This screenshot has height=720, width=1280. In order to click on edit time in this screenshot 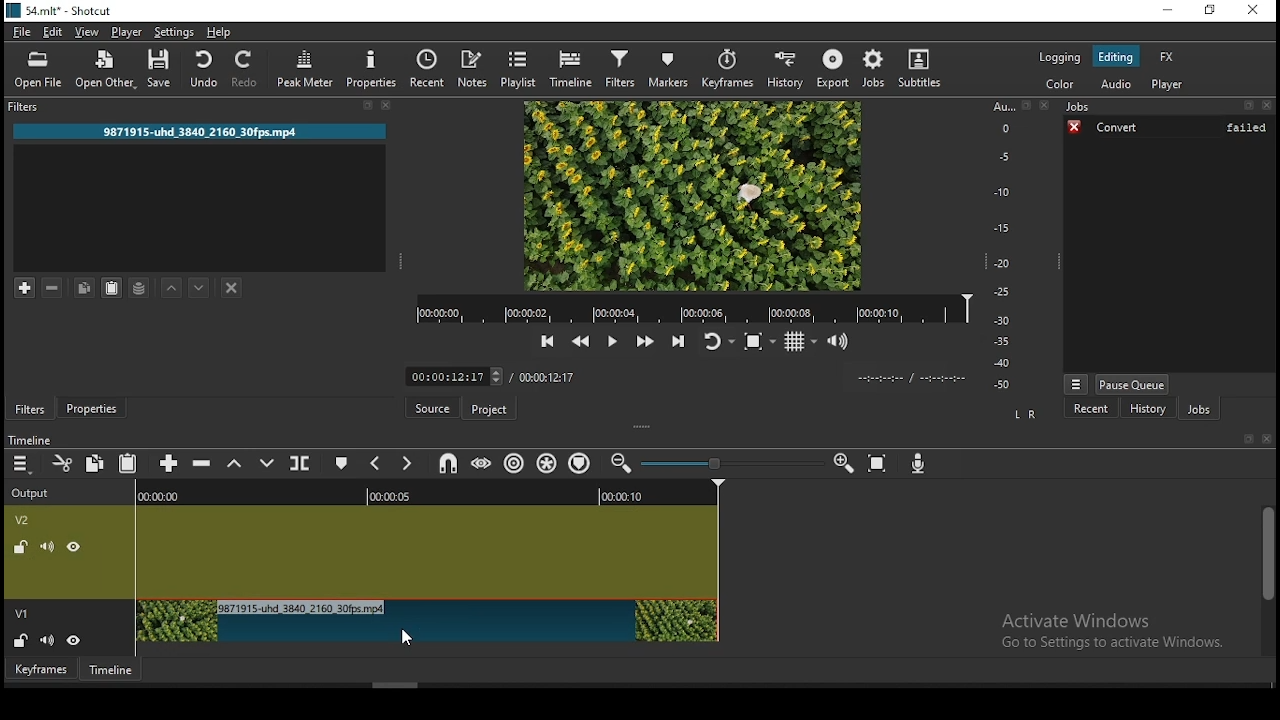, I will do `click(455, 376)`.